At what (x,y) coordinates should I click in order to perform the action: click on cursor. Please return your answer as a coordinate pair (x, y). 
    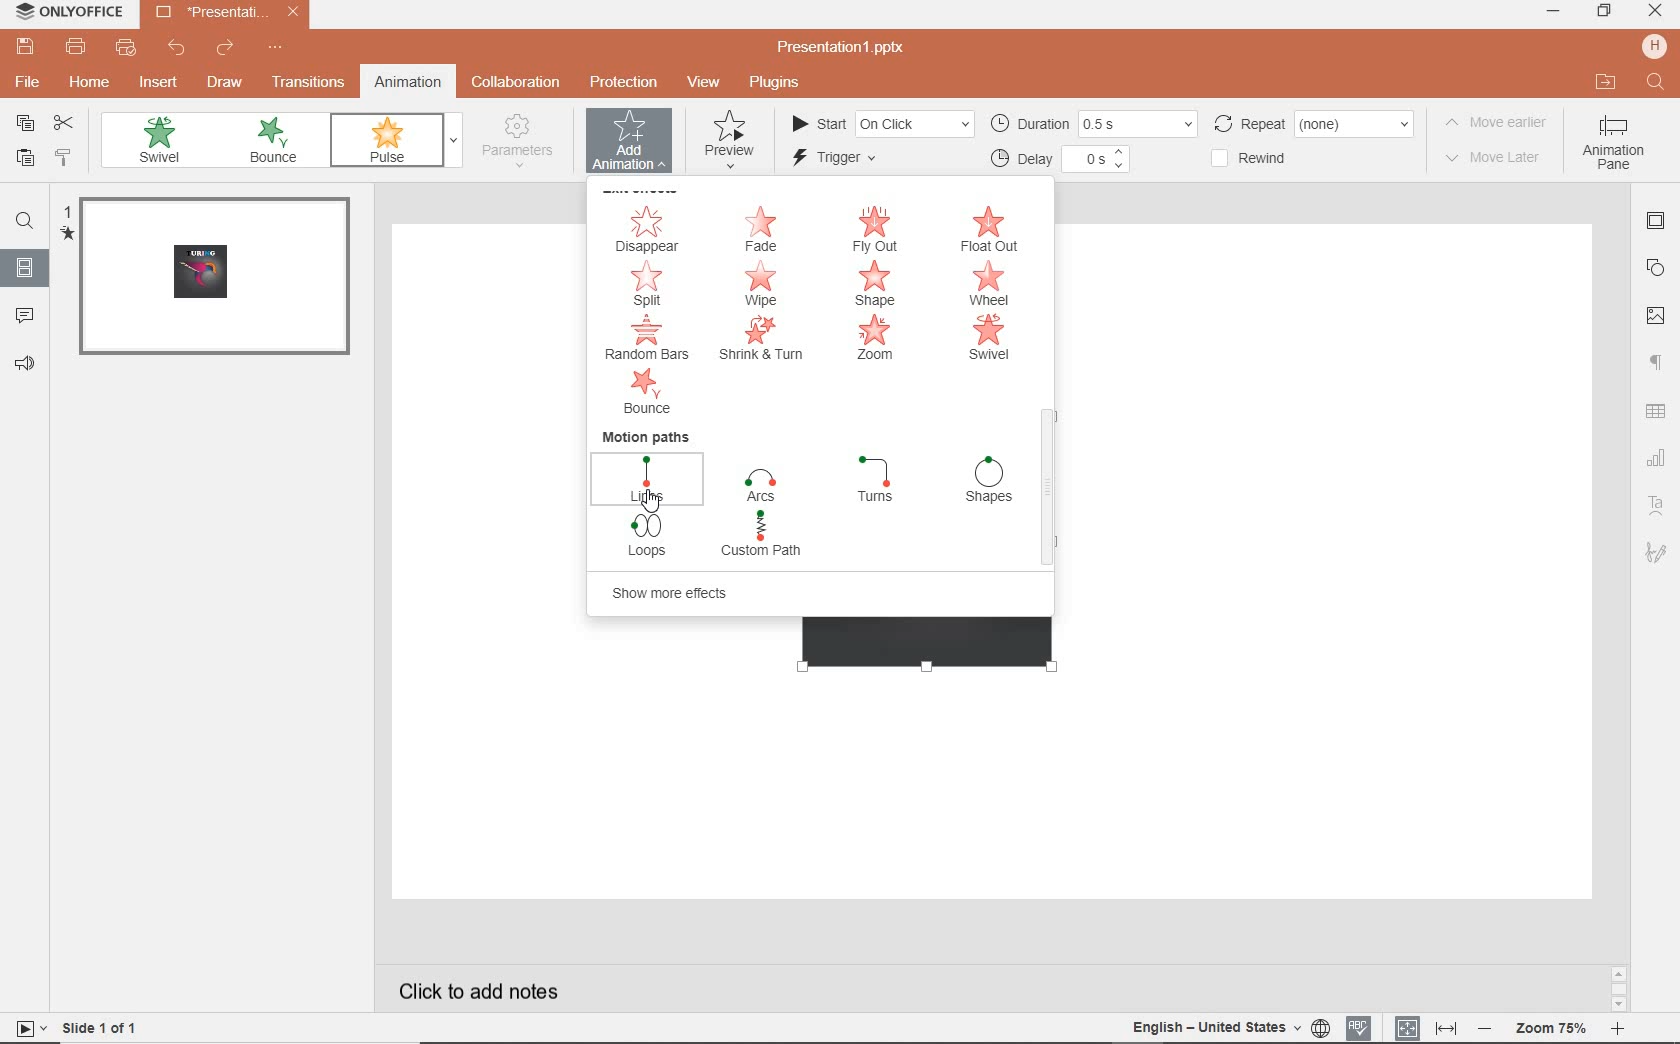
    Looking at the image, I should click on (653, 505).